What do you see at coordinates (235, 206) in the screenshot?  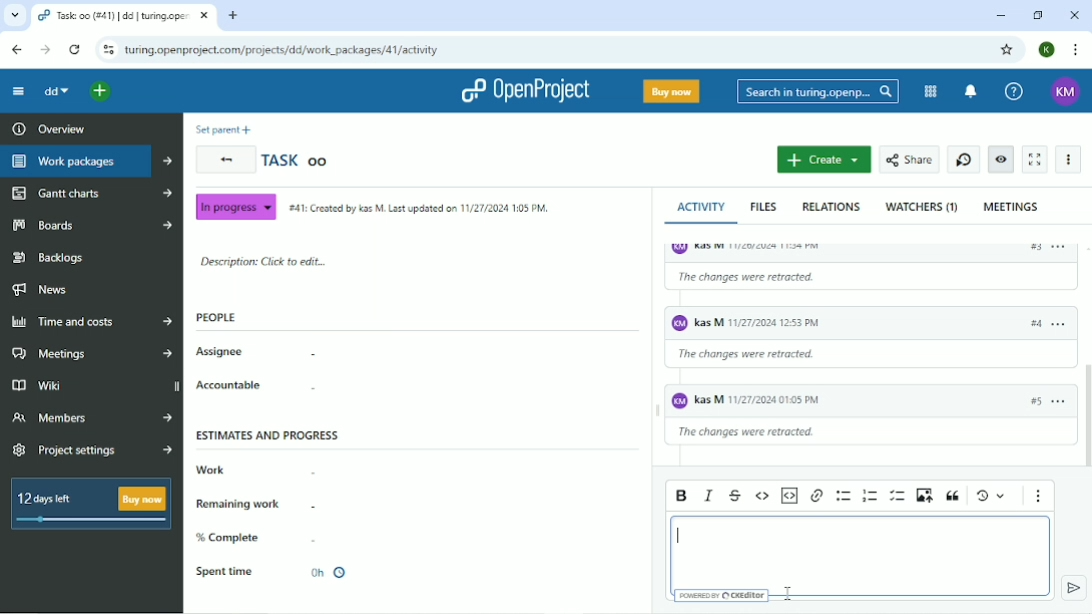 I see `In progress` at bounding box center [235, 206].